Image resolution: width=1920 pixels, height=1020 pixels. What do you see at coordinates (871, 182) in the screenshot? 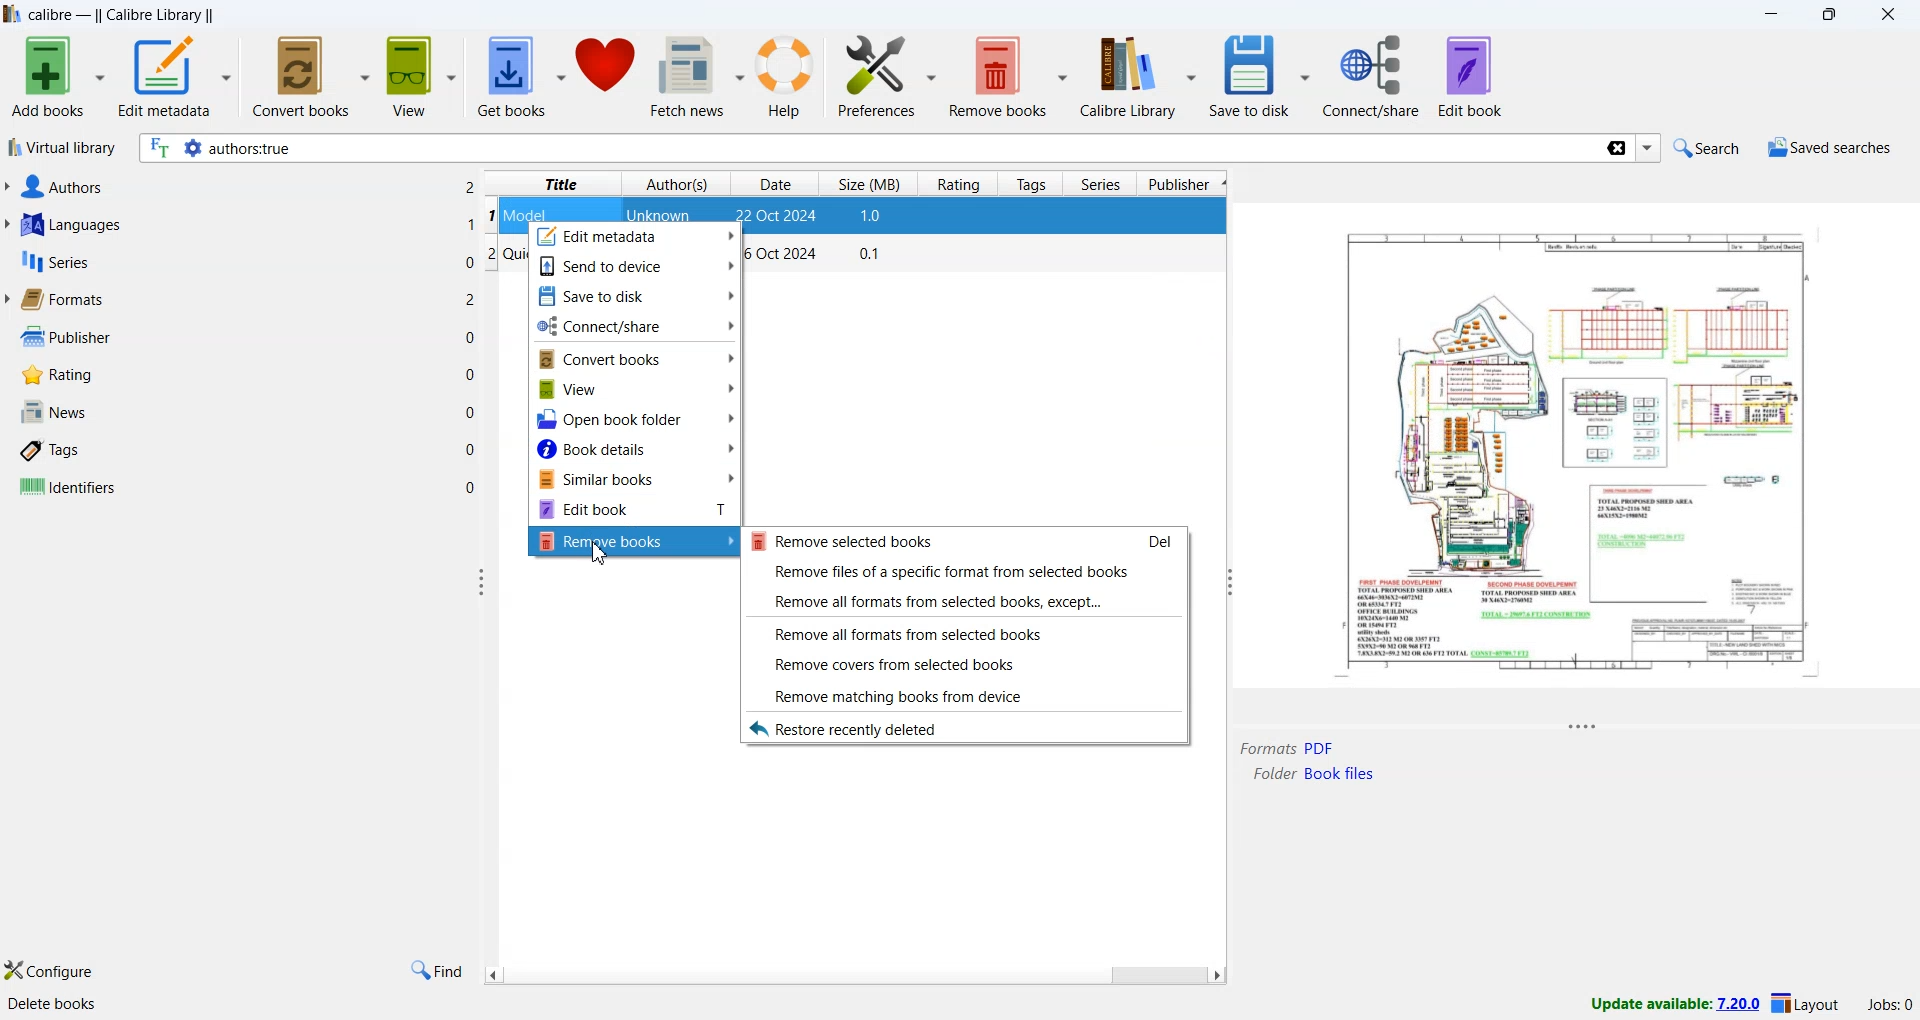
I see `size` at bounding box center [871, 182].